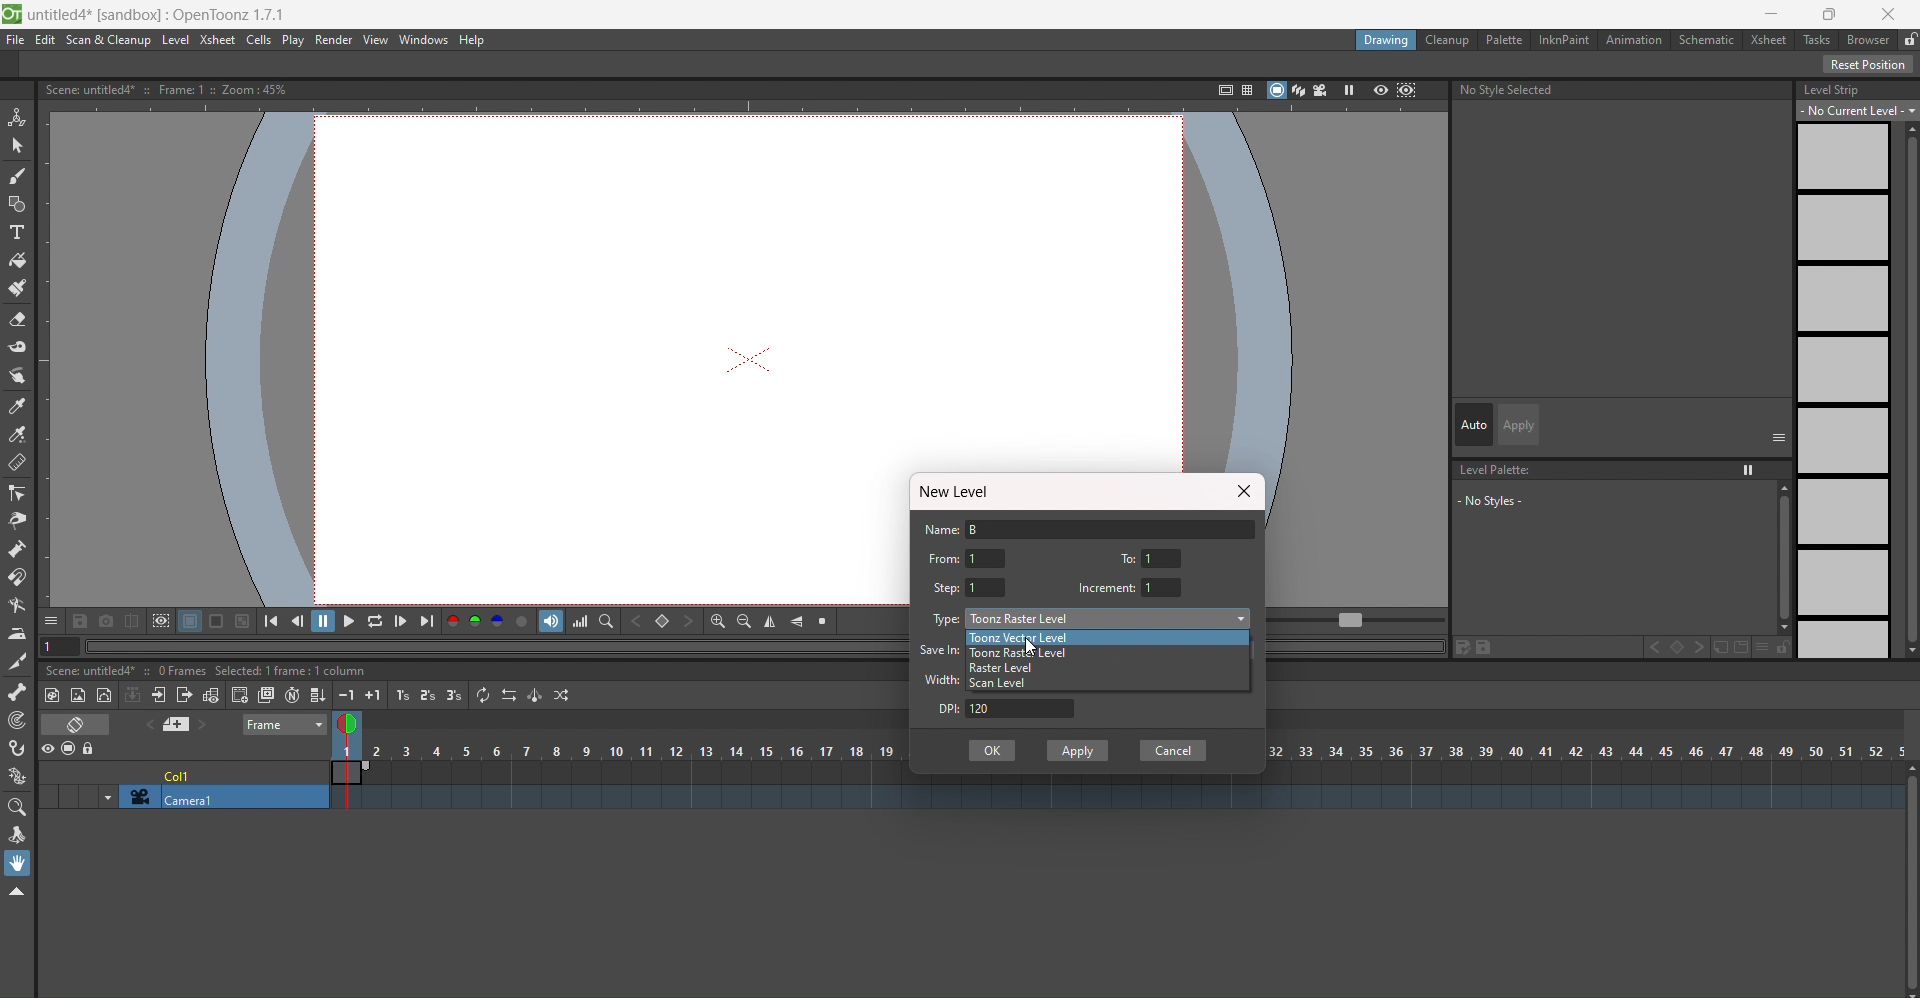  Describe the element at coordinates (1706, 39) in the screenshot. I see `schematic` at that location.